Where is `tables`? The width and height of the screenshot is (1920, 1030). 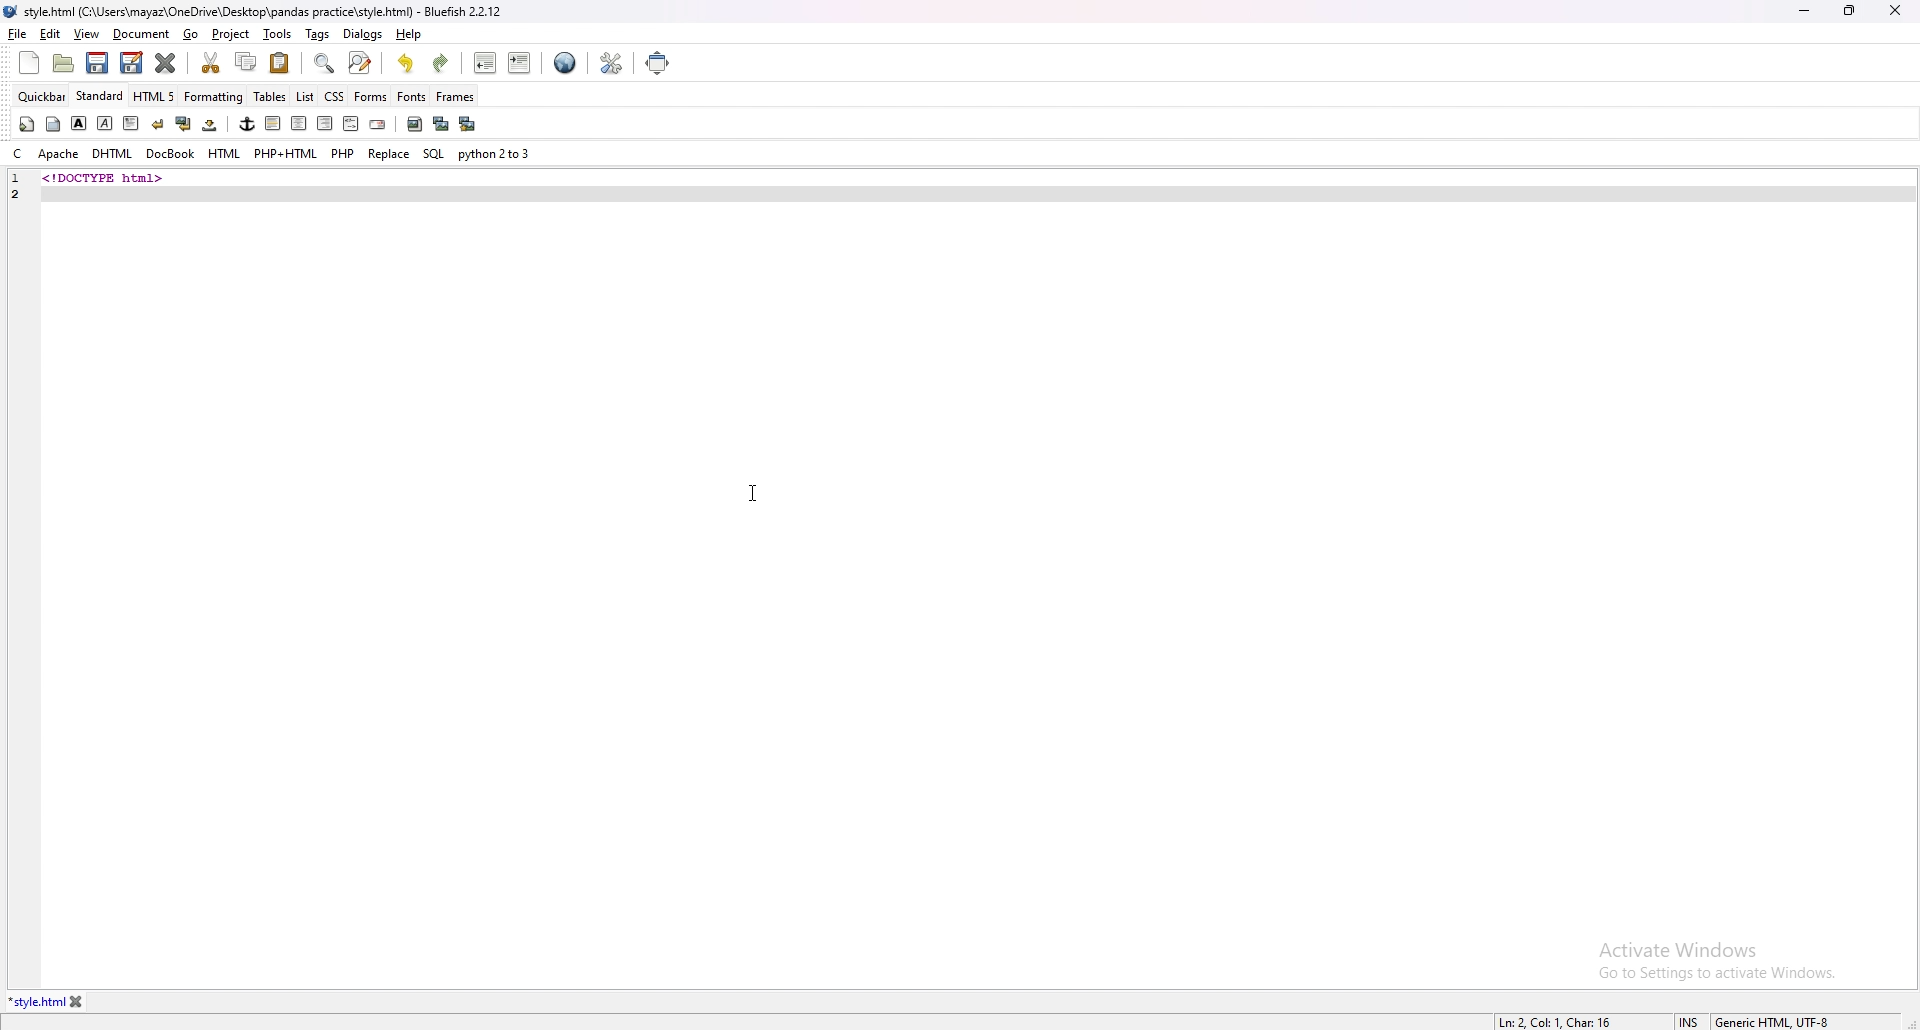 tables is located at coordinates (271, 97).